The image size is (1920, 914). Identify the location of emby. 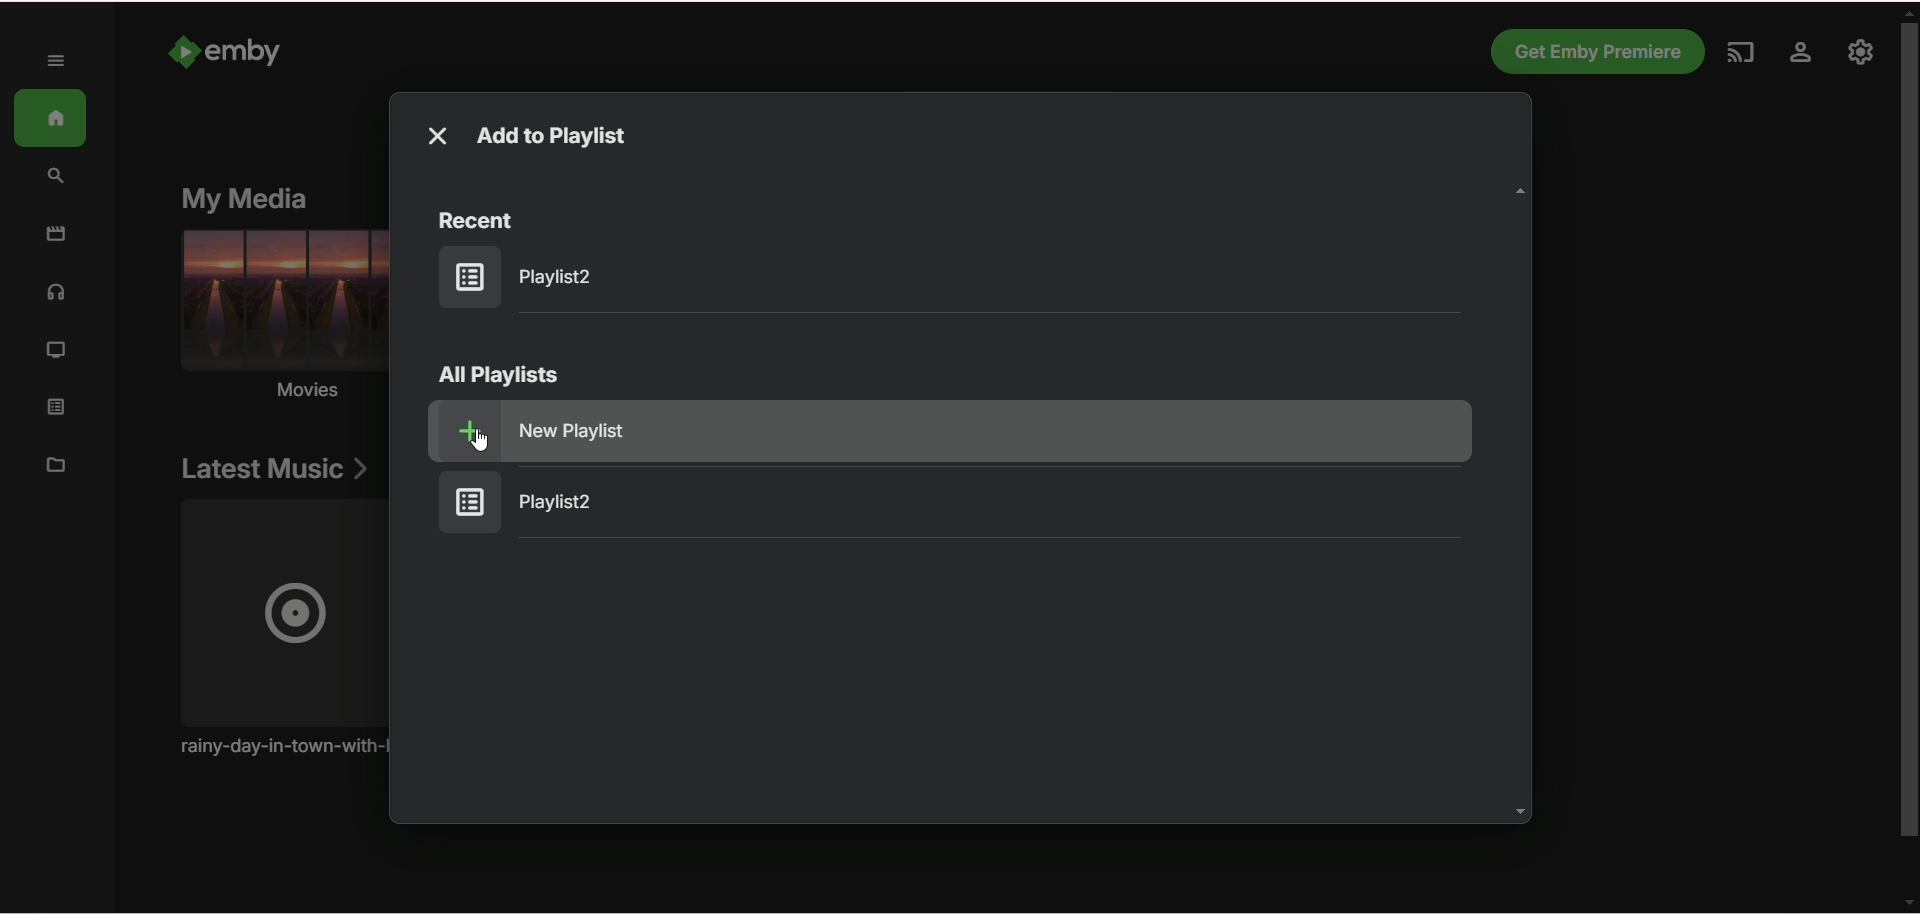
(245, 52).